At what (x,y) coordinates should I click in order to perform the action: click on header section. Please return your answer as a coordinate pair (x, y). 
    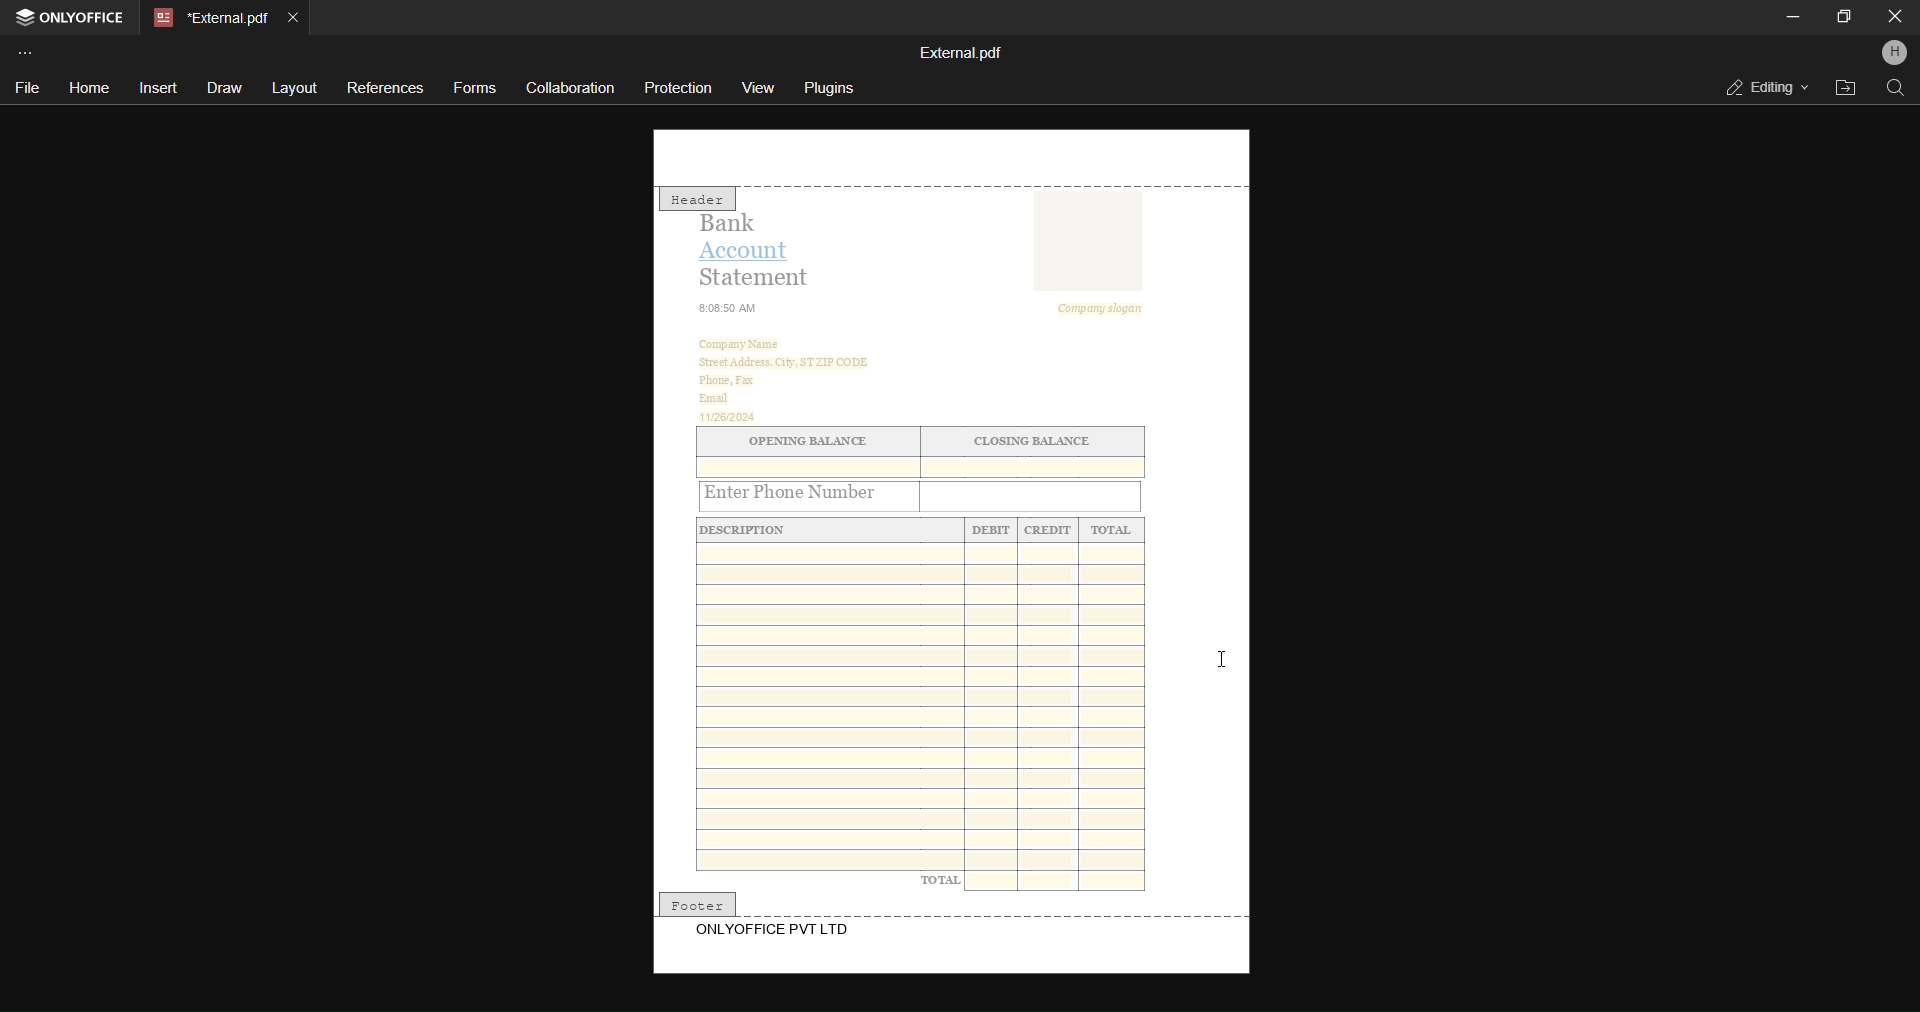
    Looking at the image, I should click on (950, 156).